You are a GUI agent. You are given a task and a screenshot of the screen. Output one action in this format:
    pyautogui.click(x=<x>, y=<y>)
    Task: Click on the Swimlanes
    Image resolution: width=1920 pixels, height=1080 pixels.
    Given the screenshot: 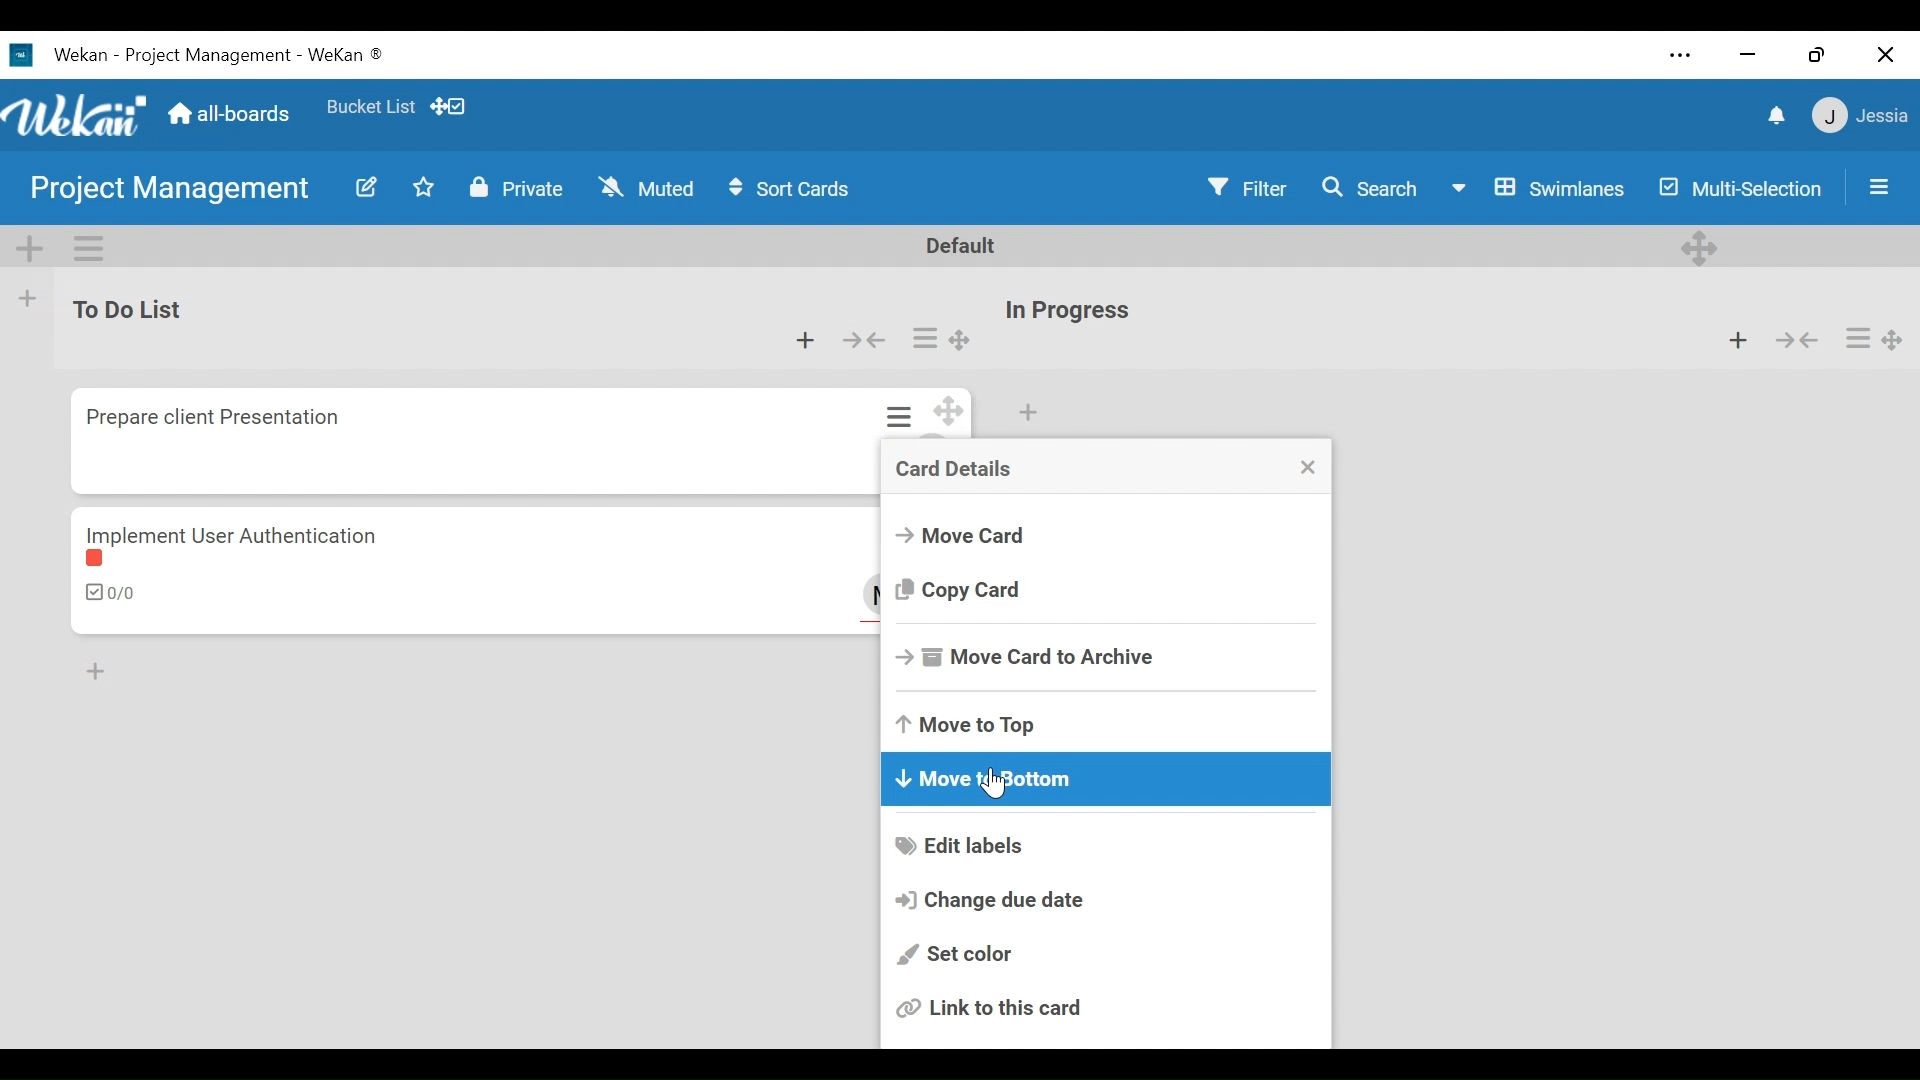 What is the action you would take?
    pyautogui.click(x=1538, y=188)
    